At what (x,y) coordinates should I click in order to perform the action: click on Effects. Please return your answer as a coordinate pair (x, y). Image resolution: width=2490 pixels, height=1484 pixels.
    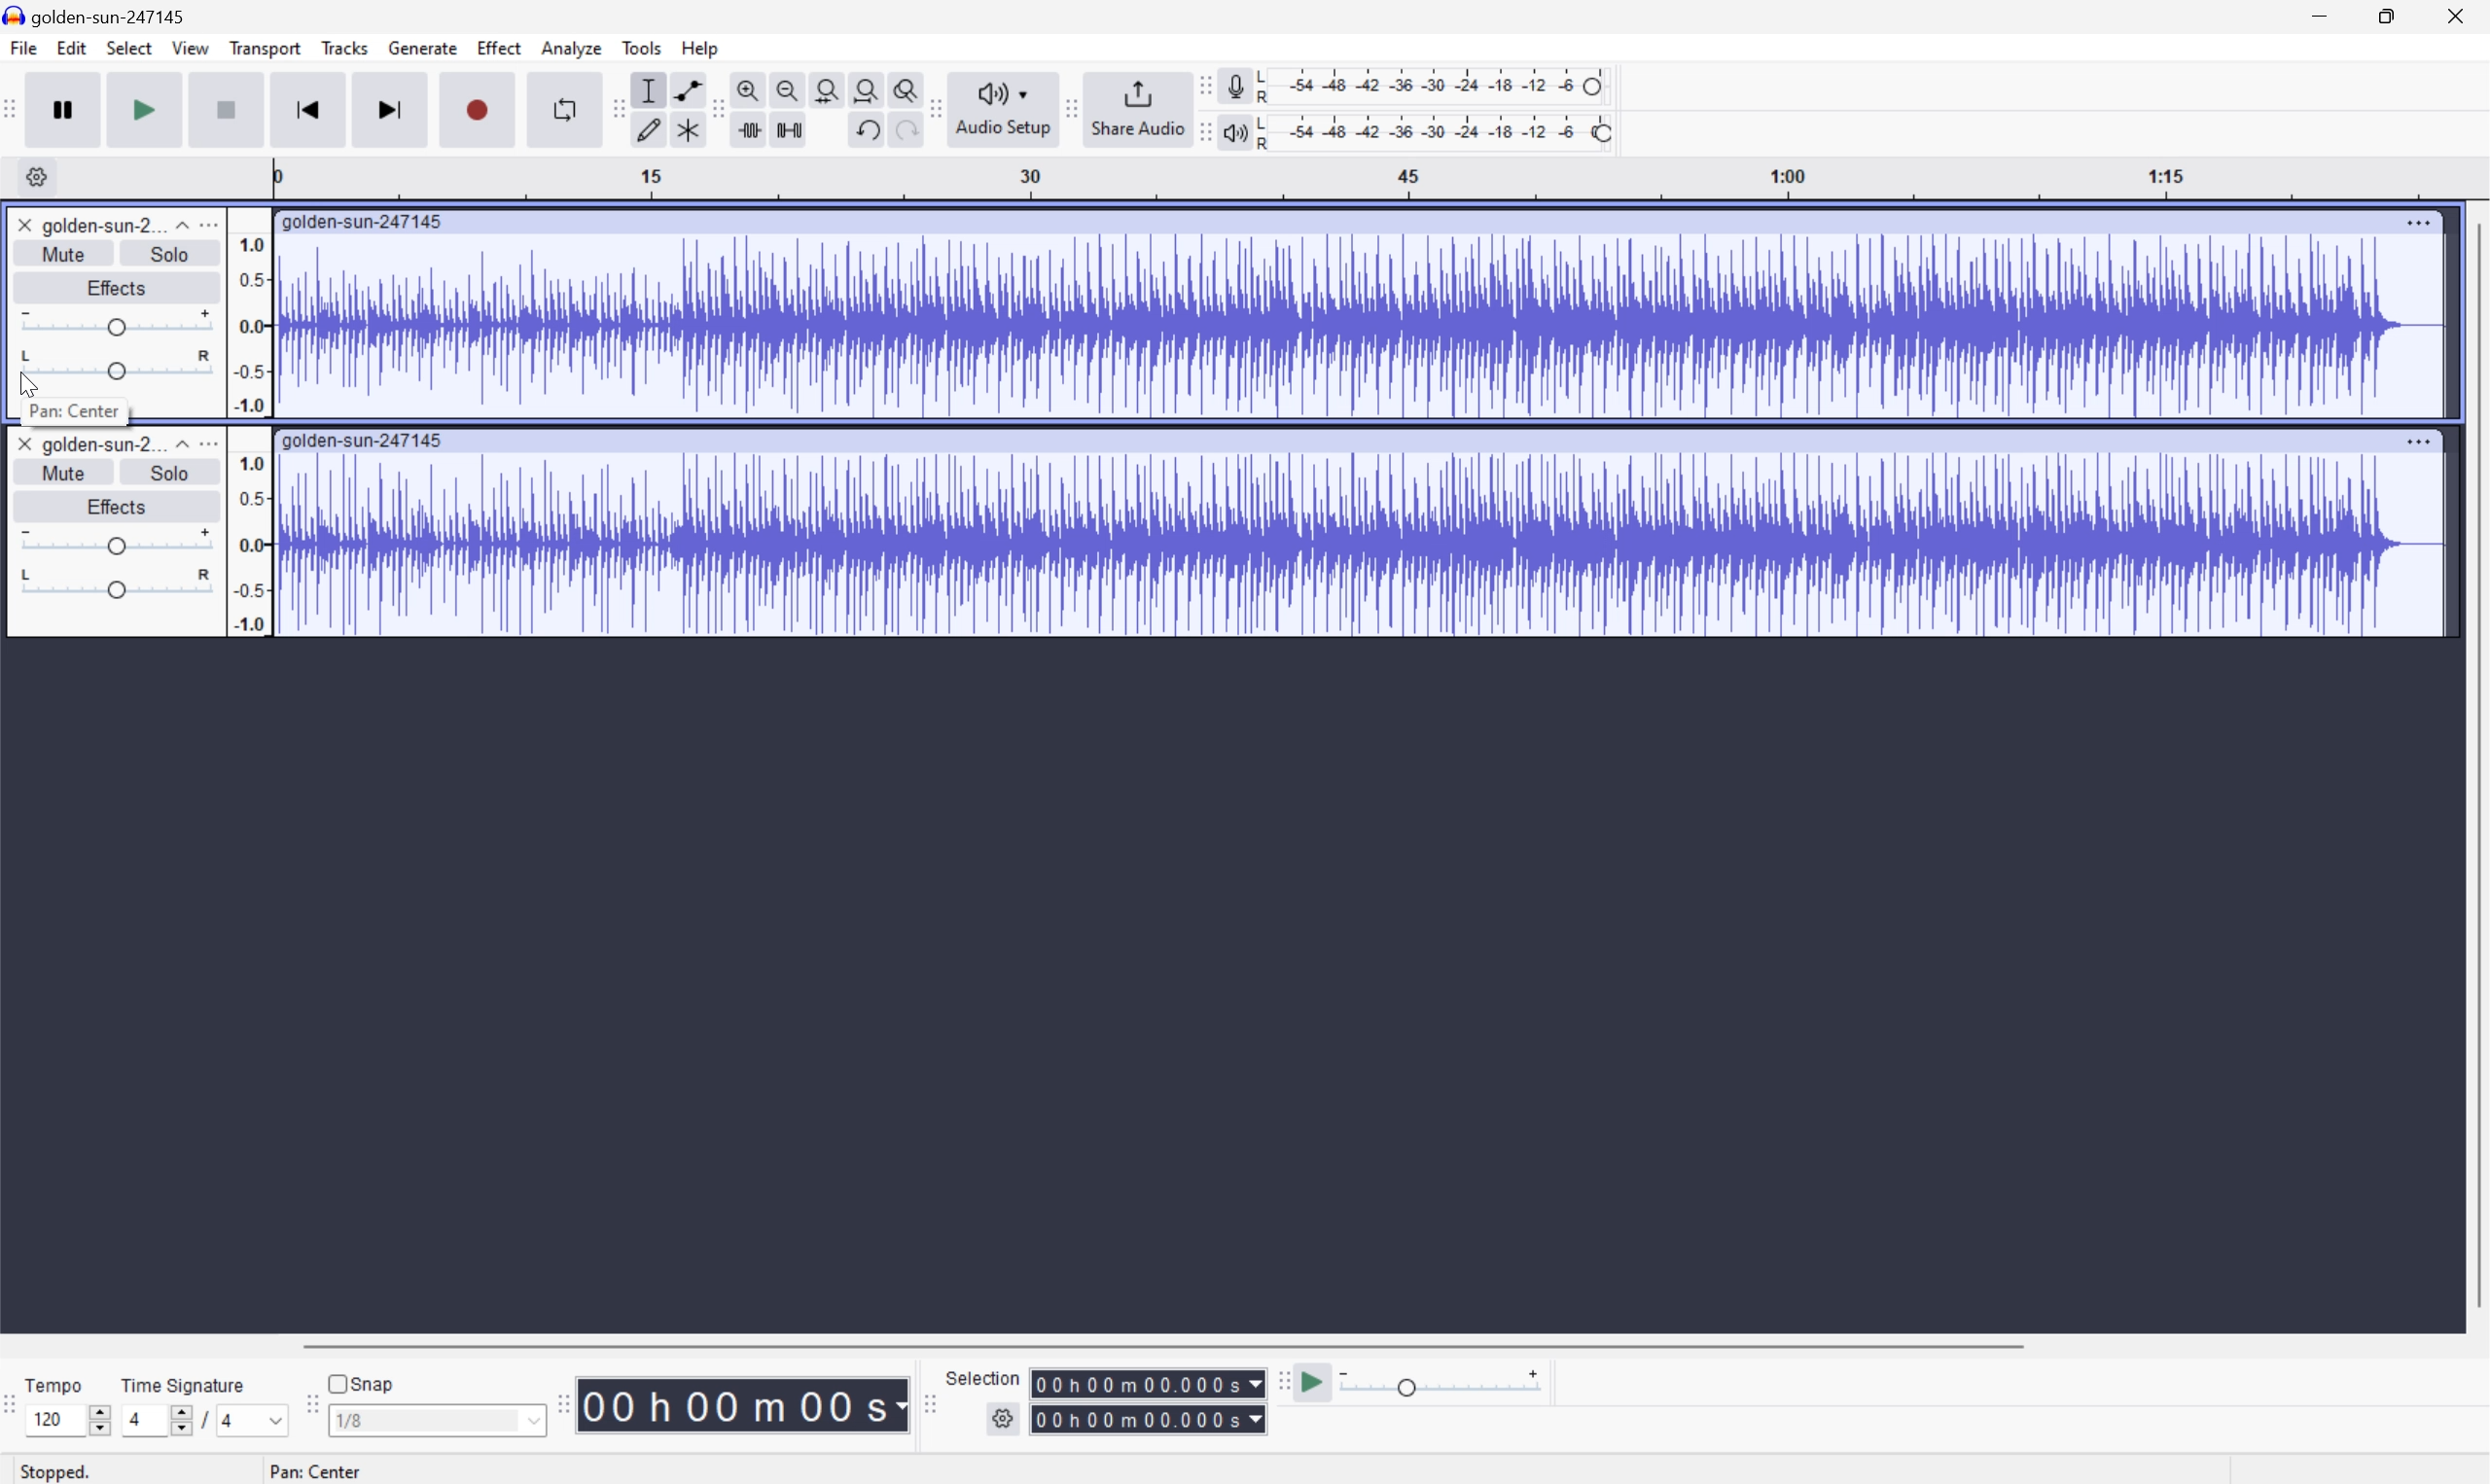
    Looking at the image, I should click on (120, 288).